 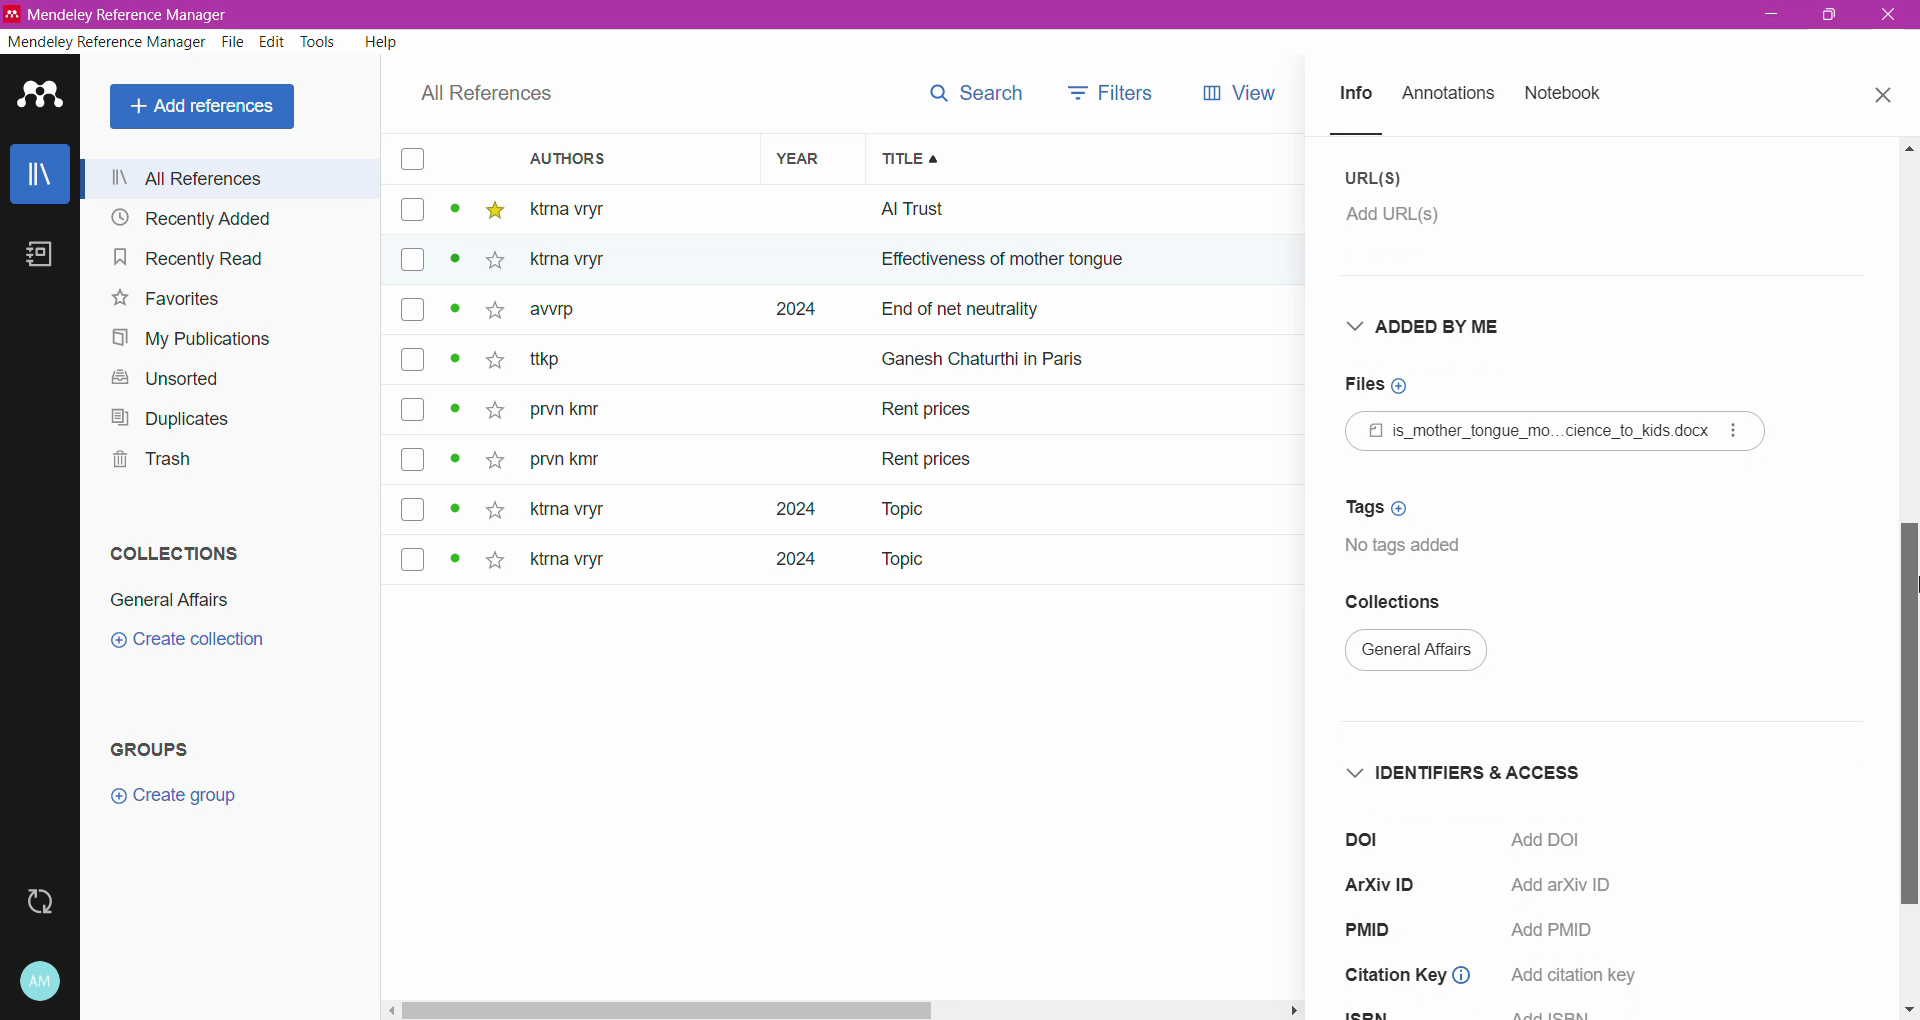 I want to click on dot , so click(x=449, y=562).